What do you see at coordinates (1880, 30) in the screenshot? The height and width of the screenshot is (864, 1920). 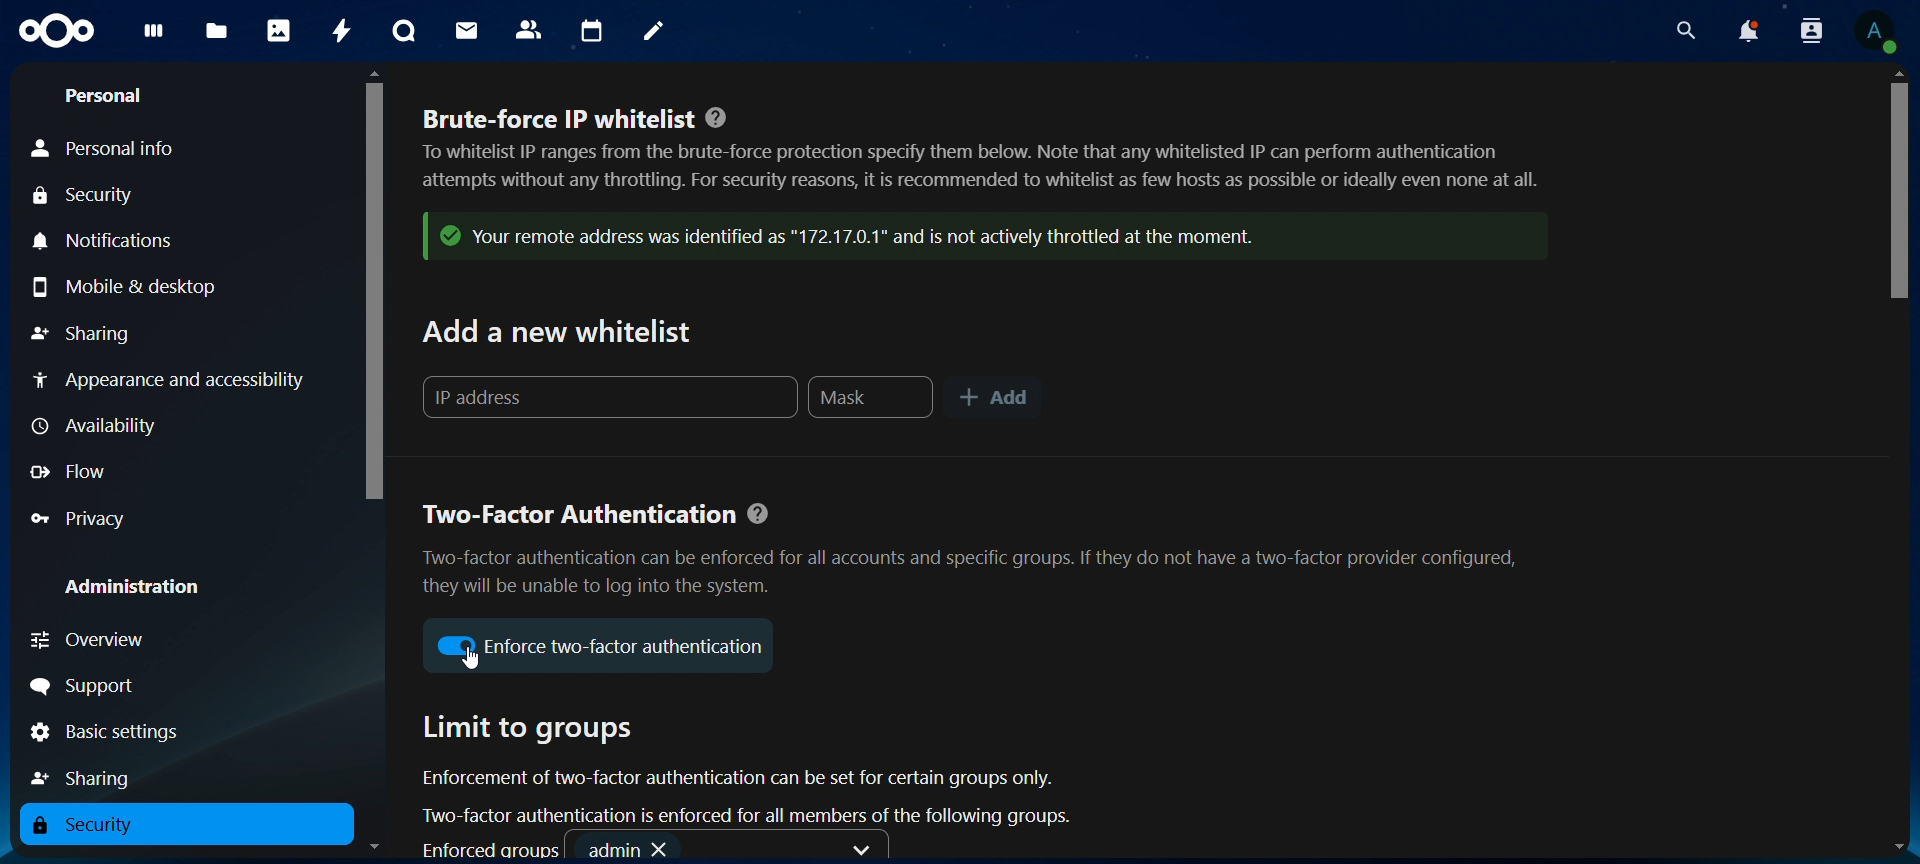 I see `view profile` at bounding box center [1880, 30].